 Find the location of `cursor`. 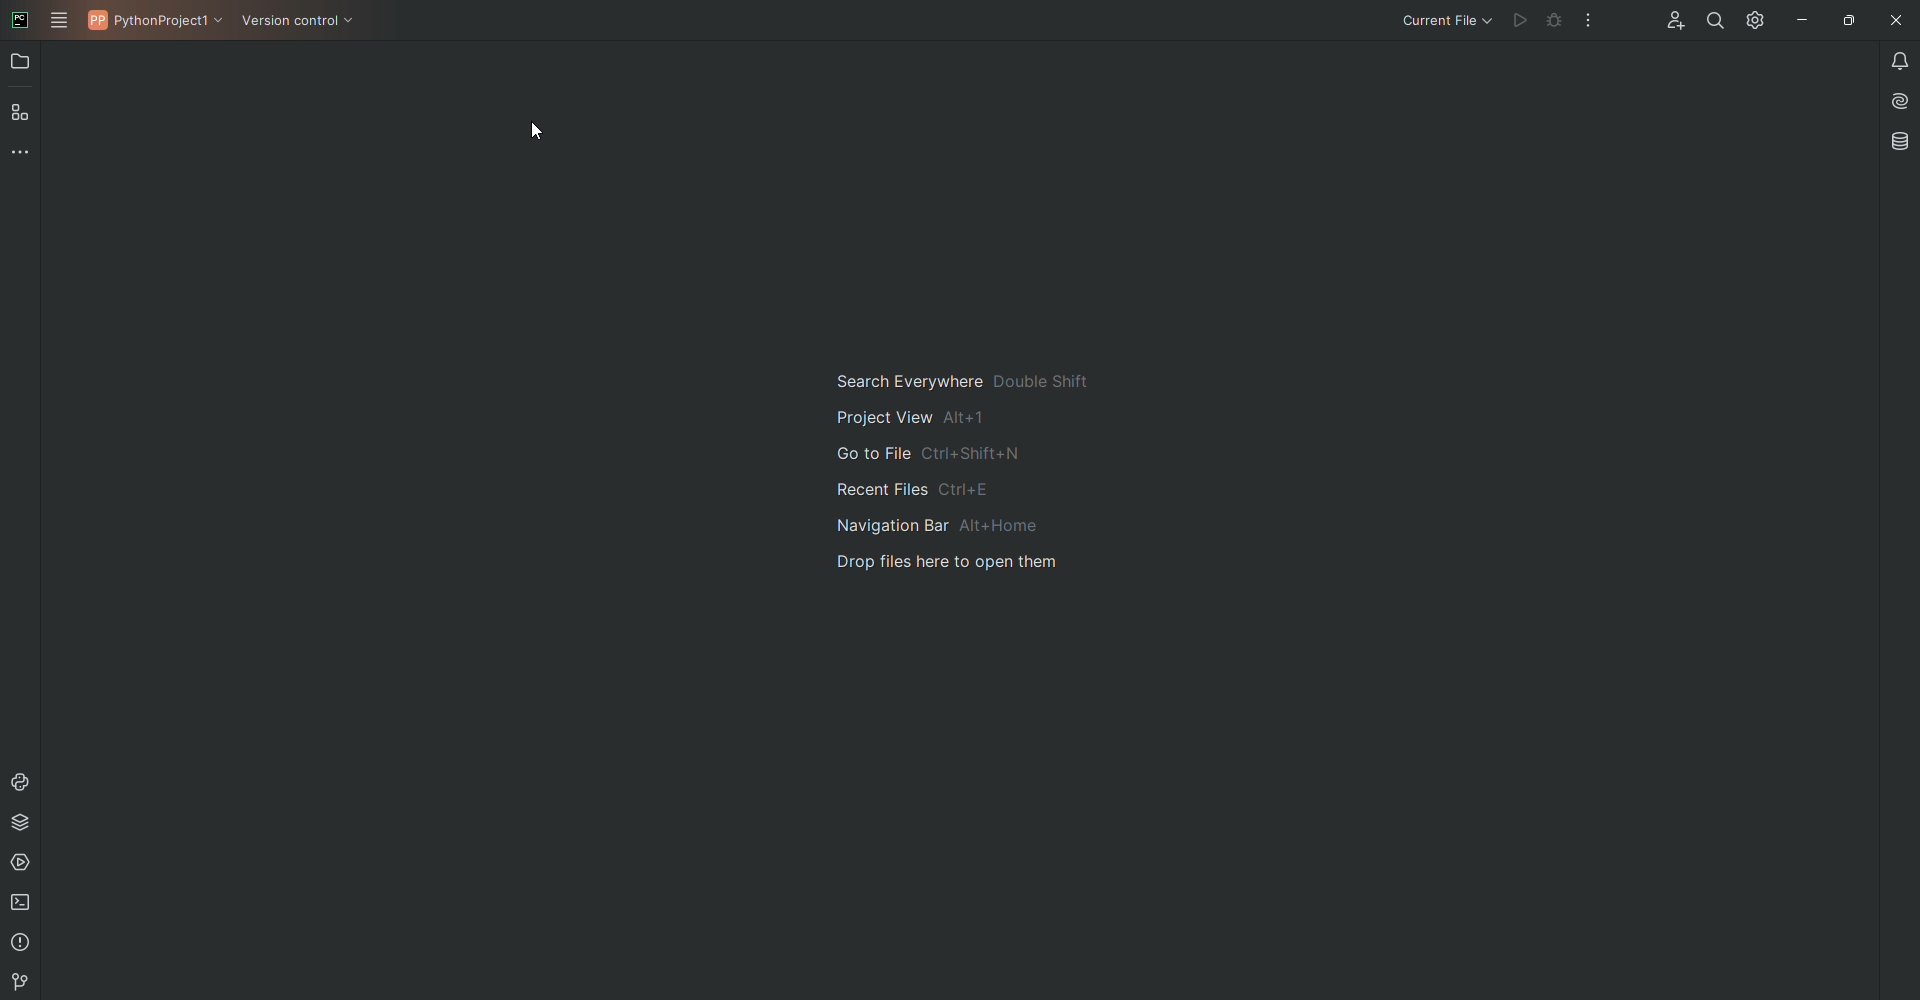

cursor is located at coordinates (539, 131).